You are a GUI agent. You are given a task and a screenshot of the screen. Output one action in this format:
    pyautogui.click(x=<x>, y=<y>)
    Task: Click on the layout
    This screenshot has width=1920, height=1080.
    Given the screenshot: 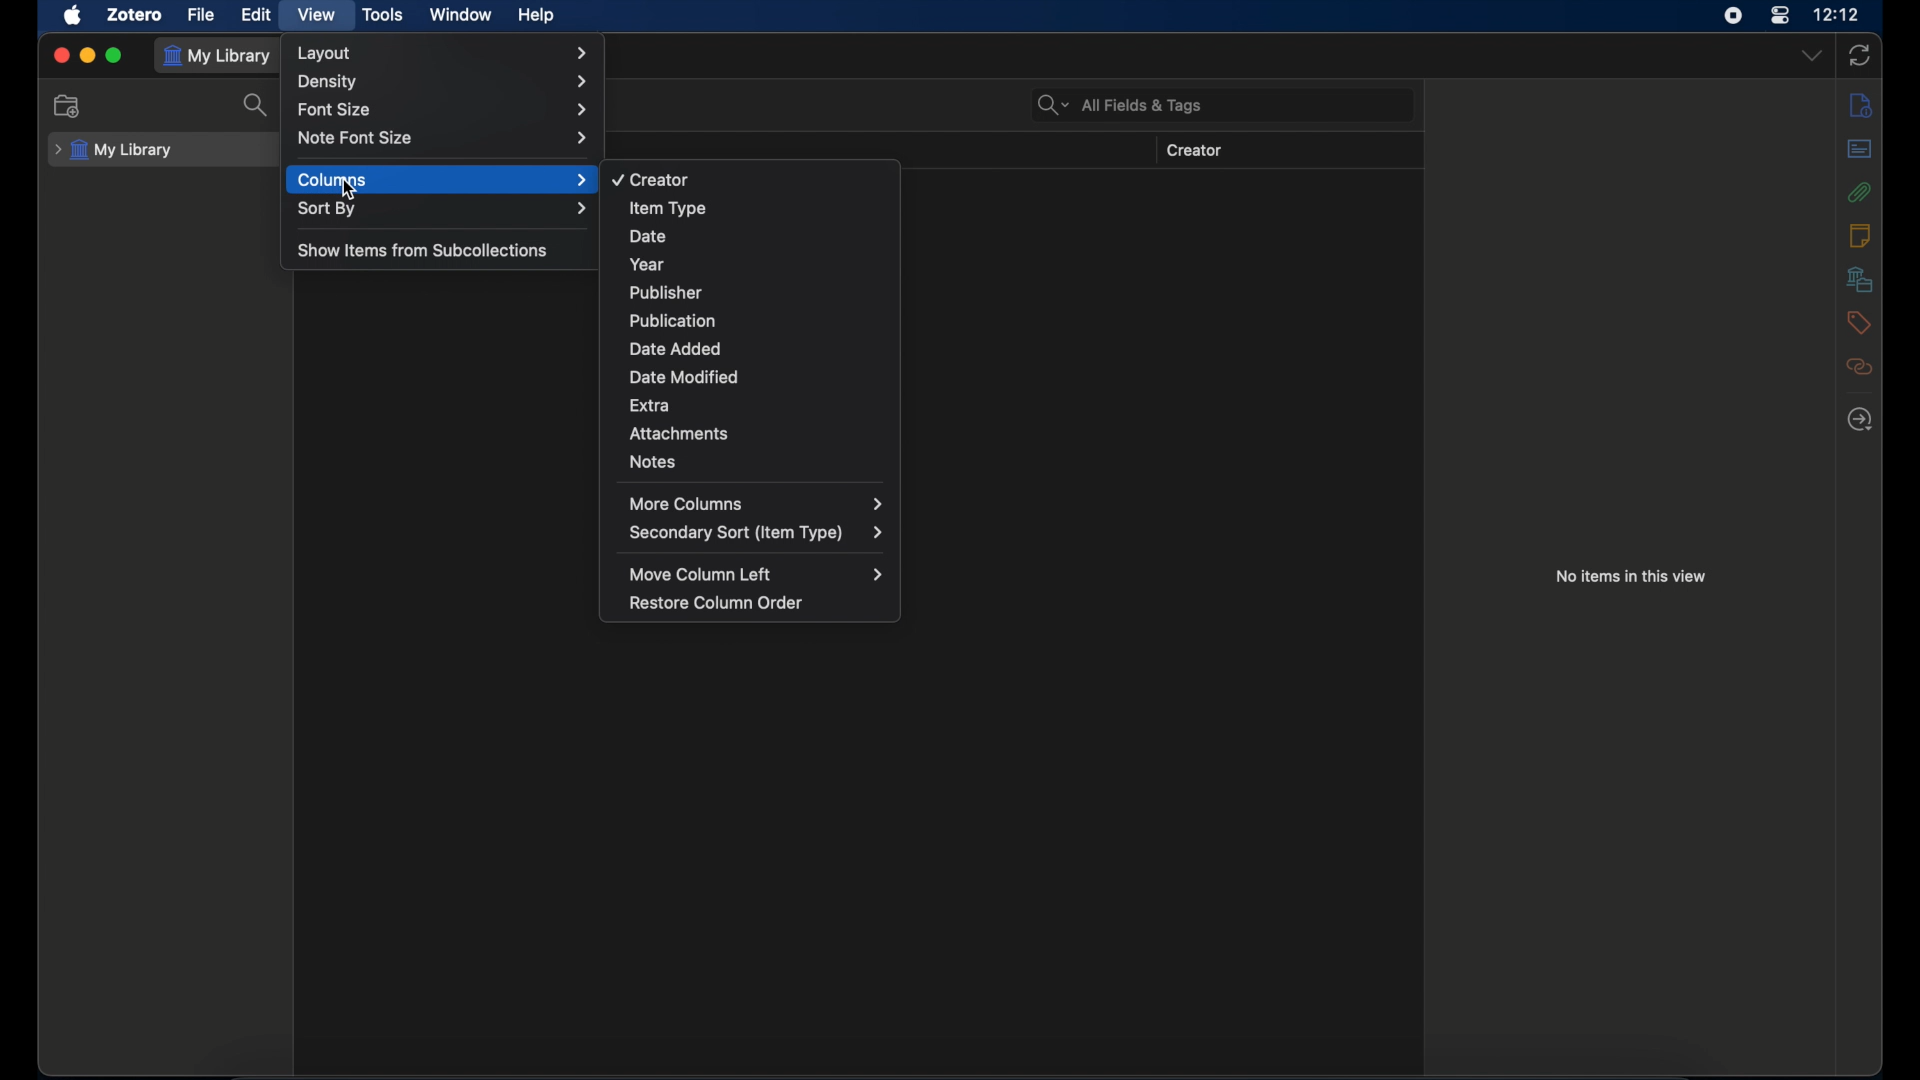 What is the action you would take?
    pyautogui.click(x=445, y=53)
    